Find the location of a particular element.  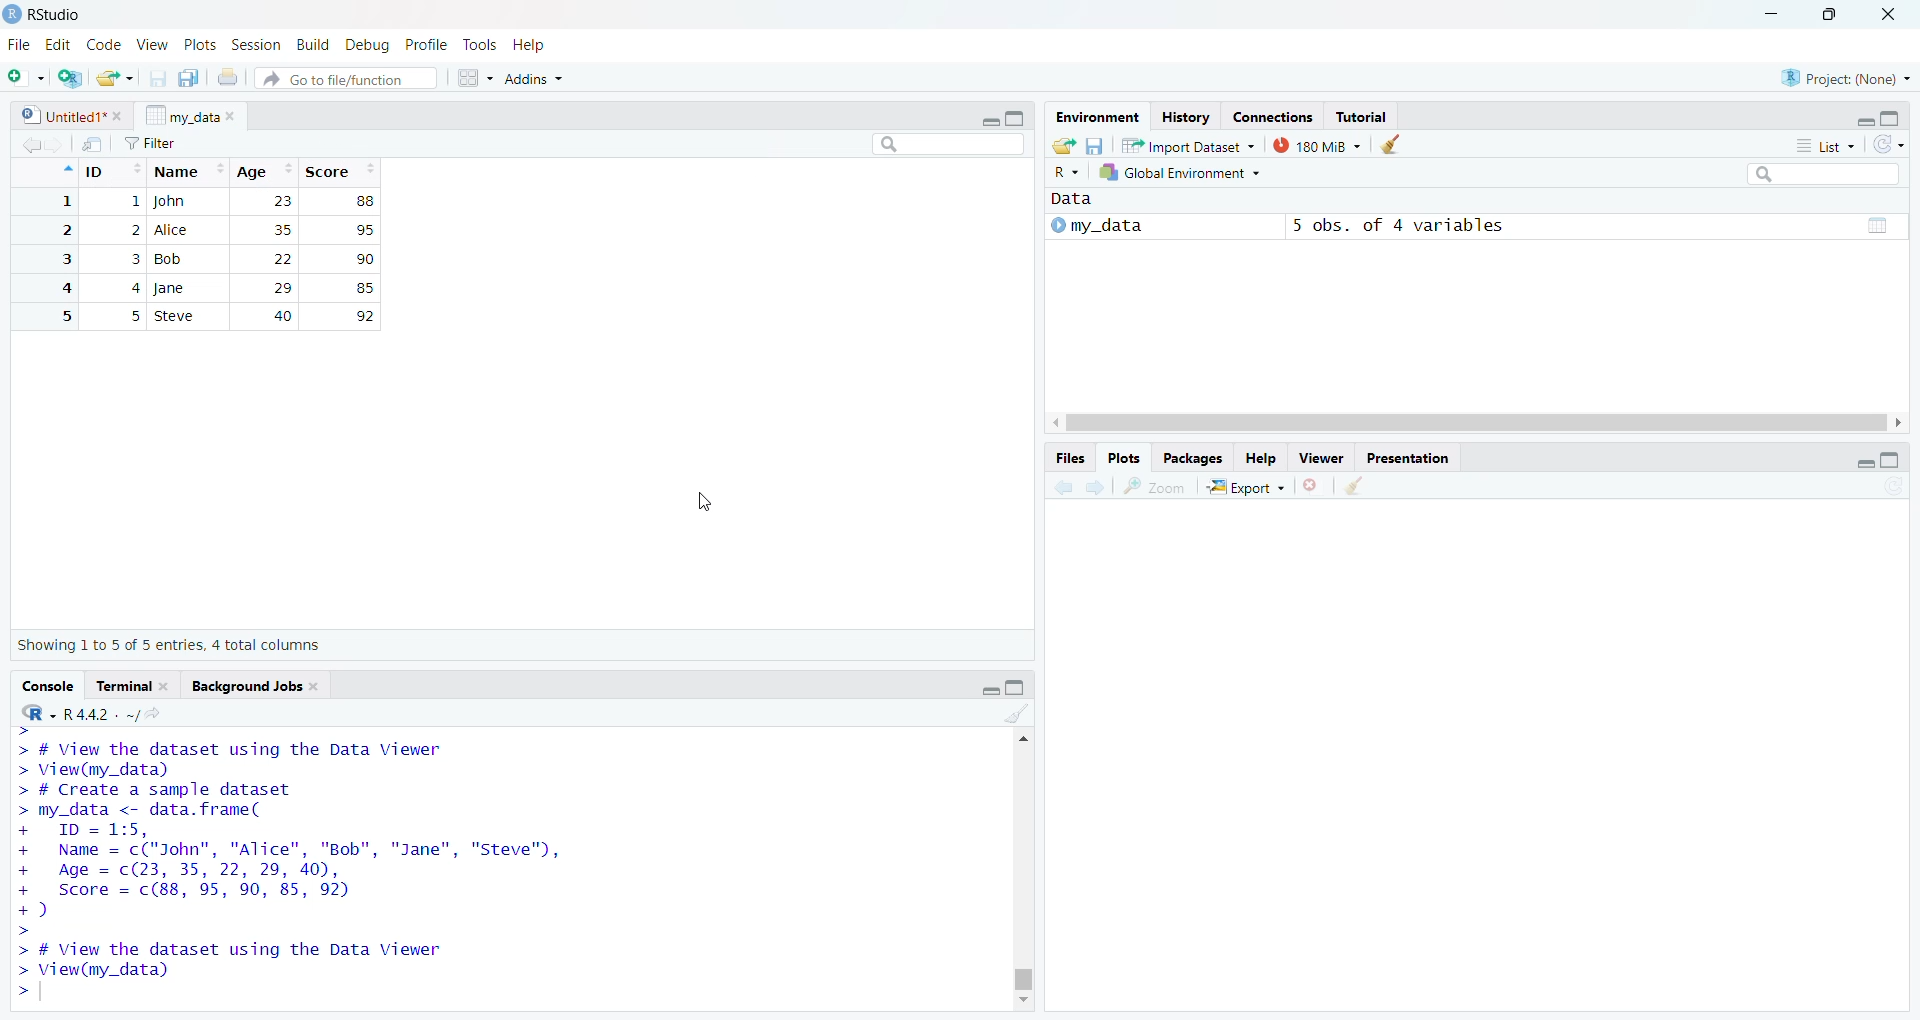

Age is located at coordinates (264, 172).